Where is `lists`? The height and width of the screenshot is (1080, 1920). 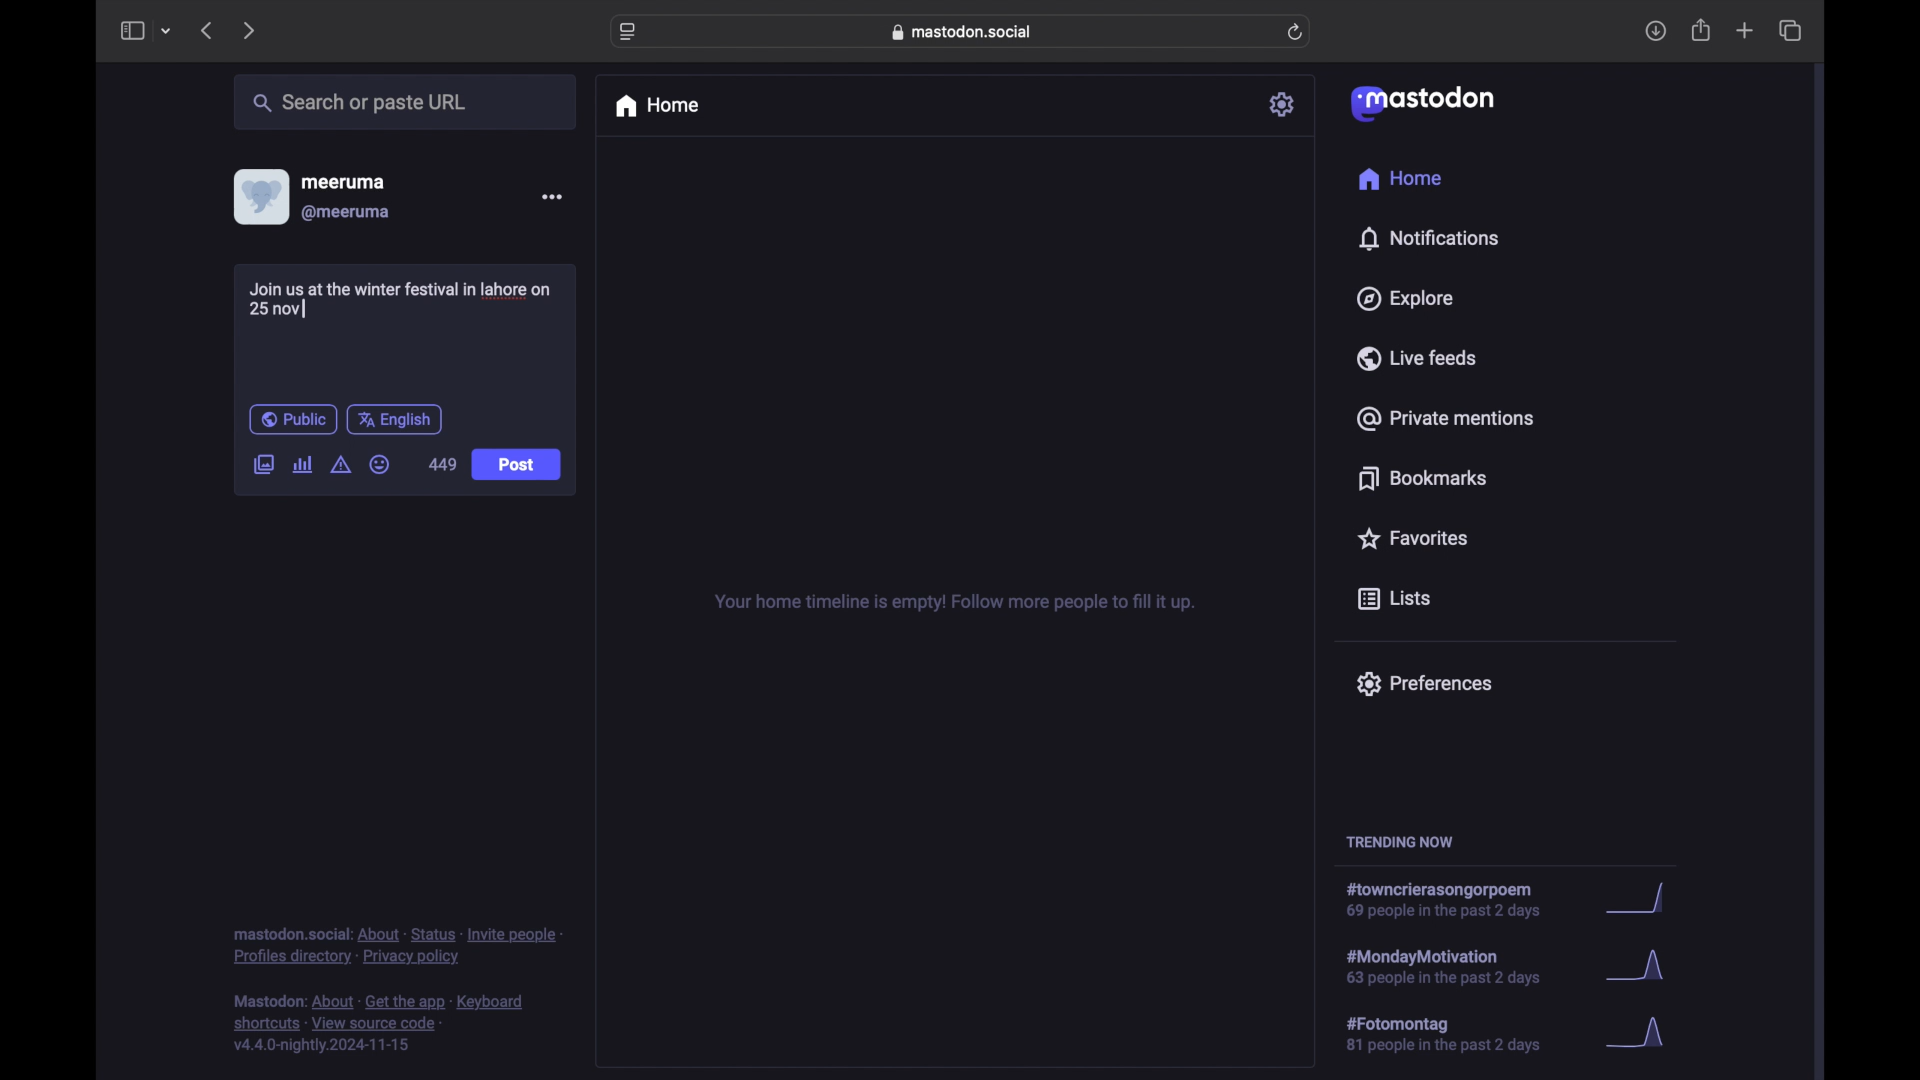 lists is located at coordinates (1394, 600).